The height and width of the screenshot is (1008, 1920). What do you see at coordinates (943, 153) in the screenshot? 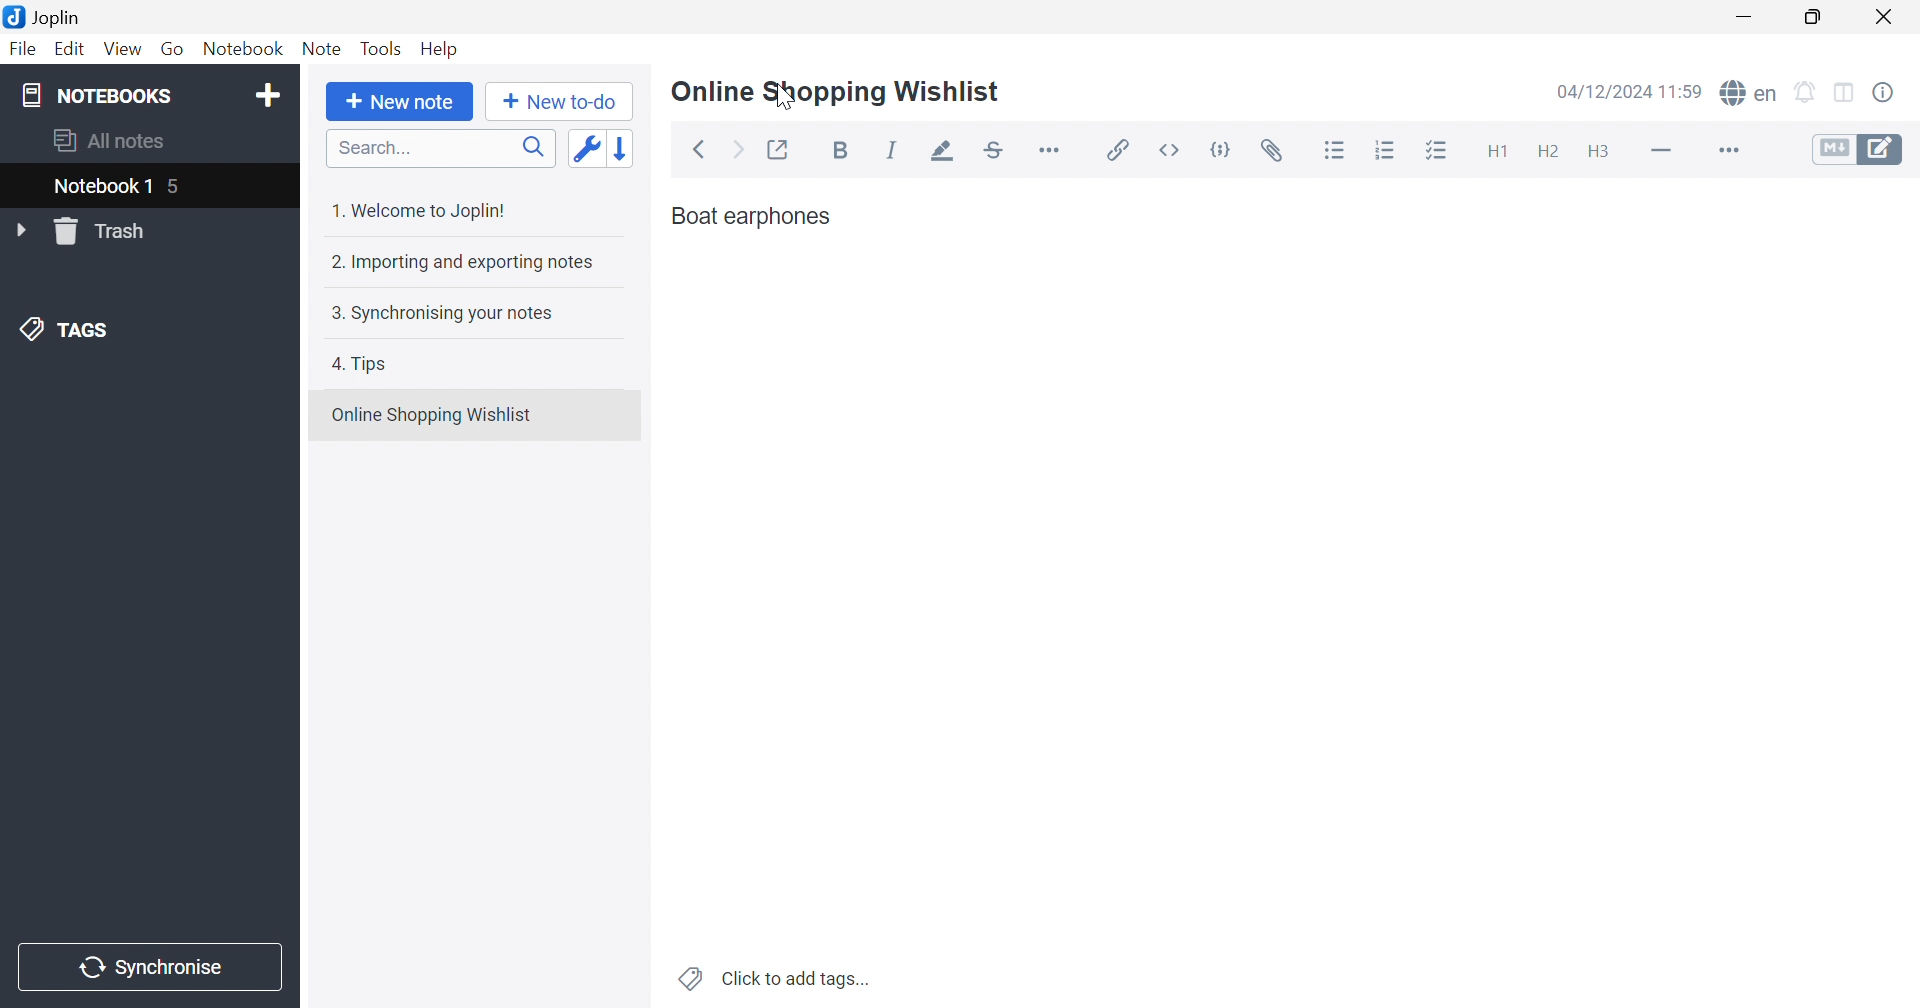
I see `Highlight` at bounding box center [943, 153].